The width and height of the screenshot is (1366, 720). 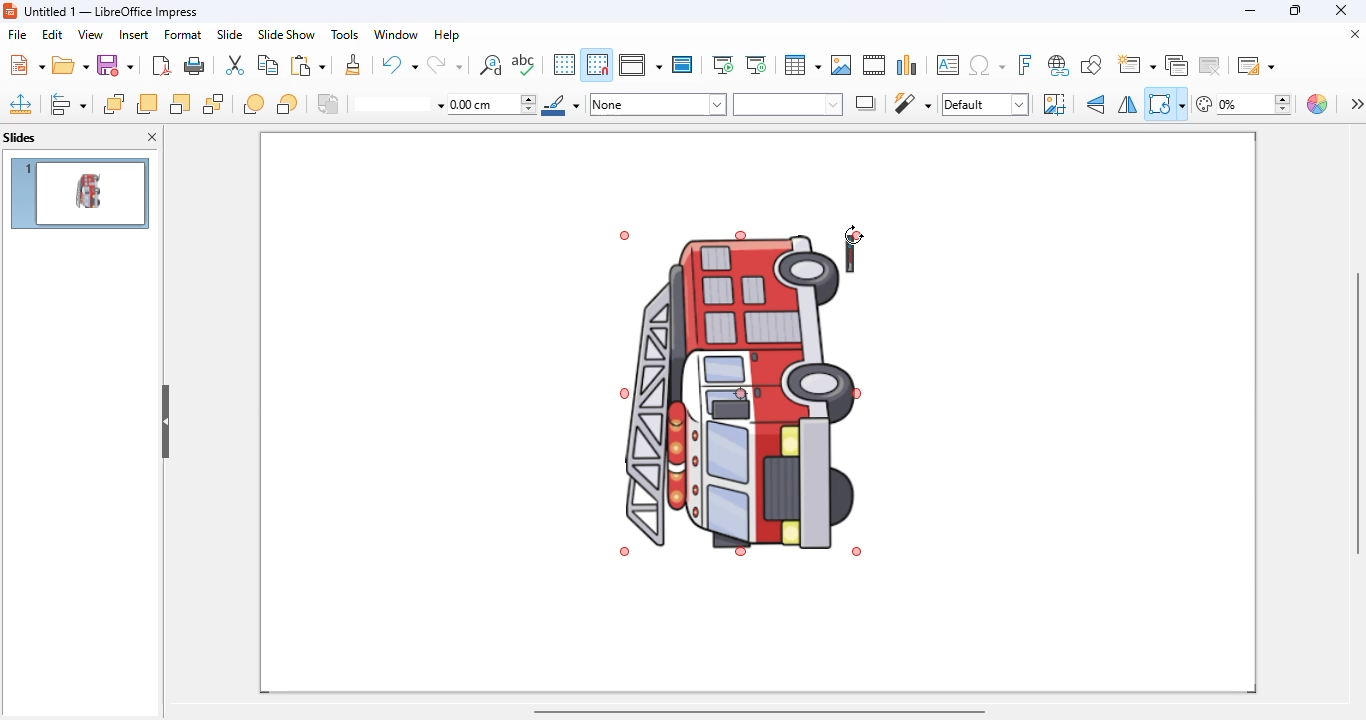 What do you see at coordinates (1294, 10) in the screenshot?
I see `maximize` at bounding box center [1294, 10].